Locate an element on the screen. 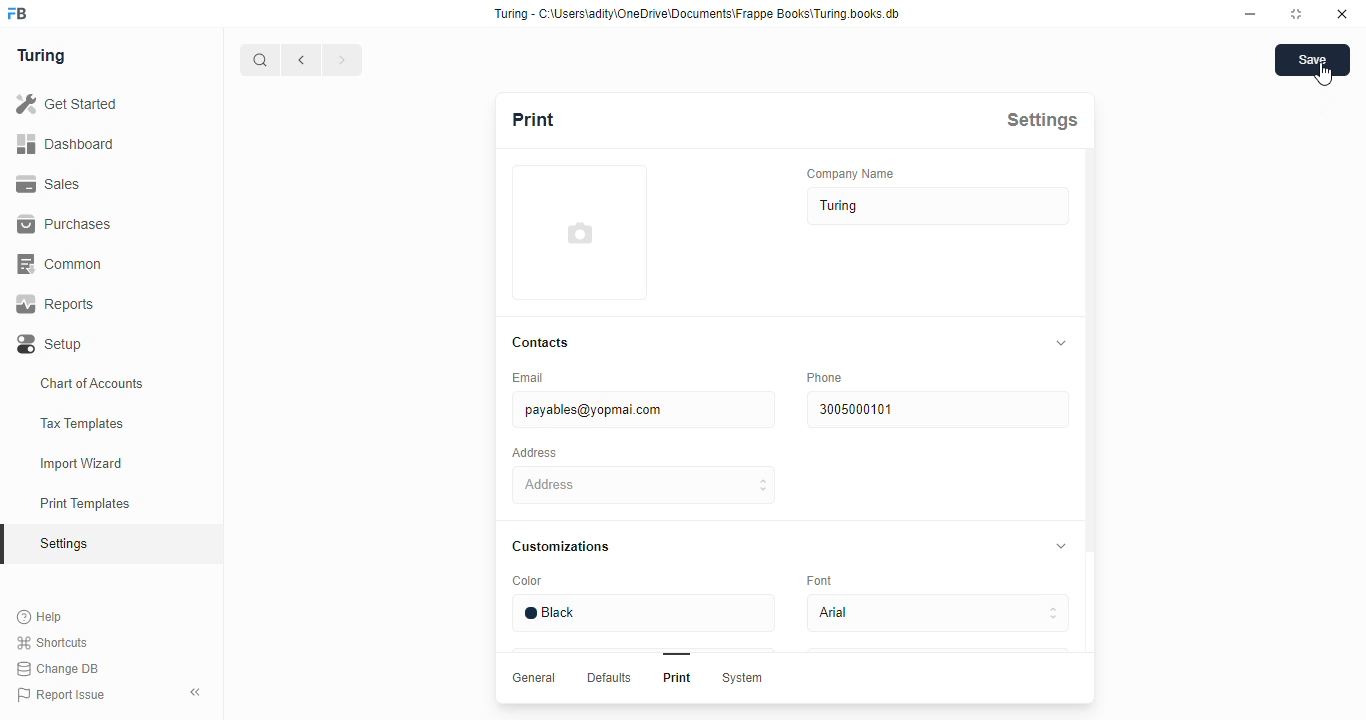  Purchases is located at coordinates (99, 223).